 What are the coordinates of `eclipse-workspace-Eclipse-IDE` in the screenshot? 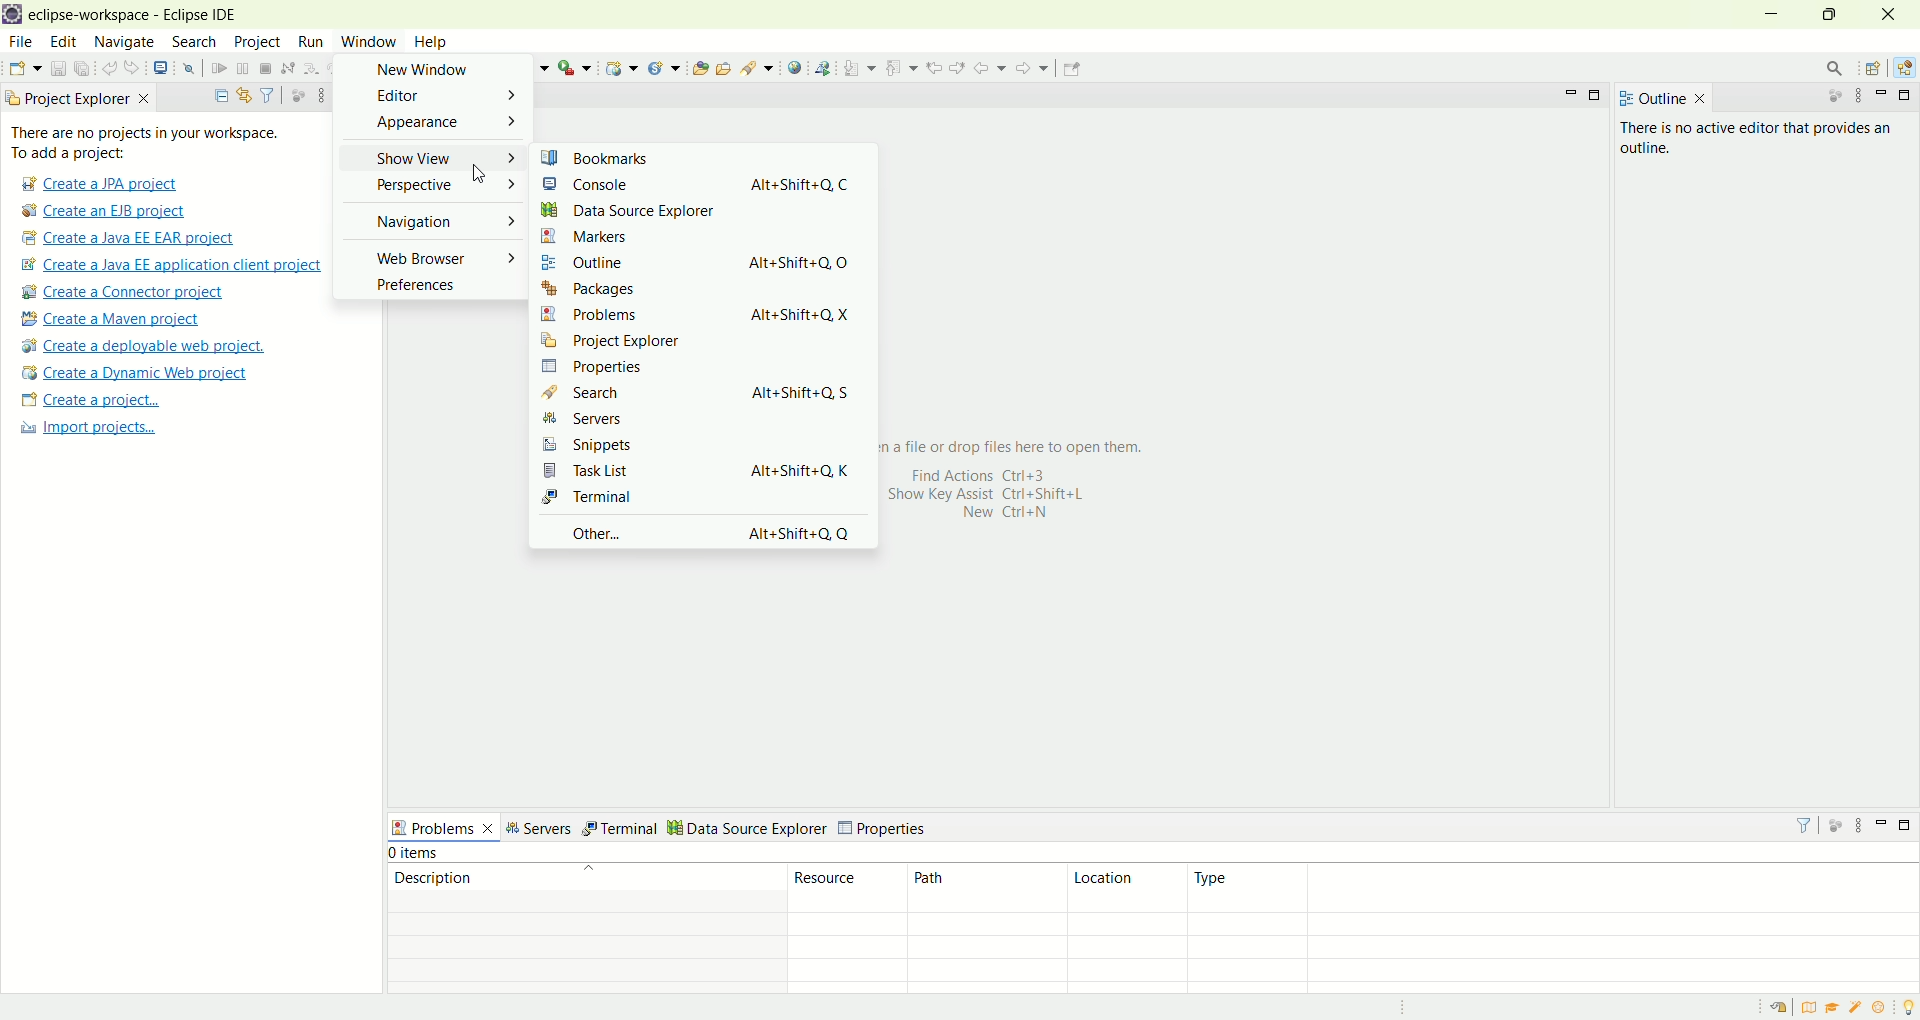 It's located at (142, 20).